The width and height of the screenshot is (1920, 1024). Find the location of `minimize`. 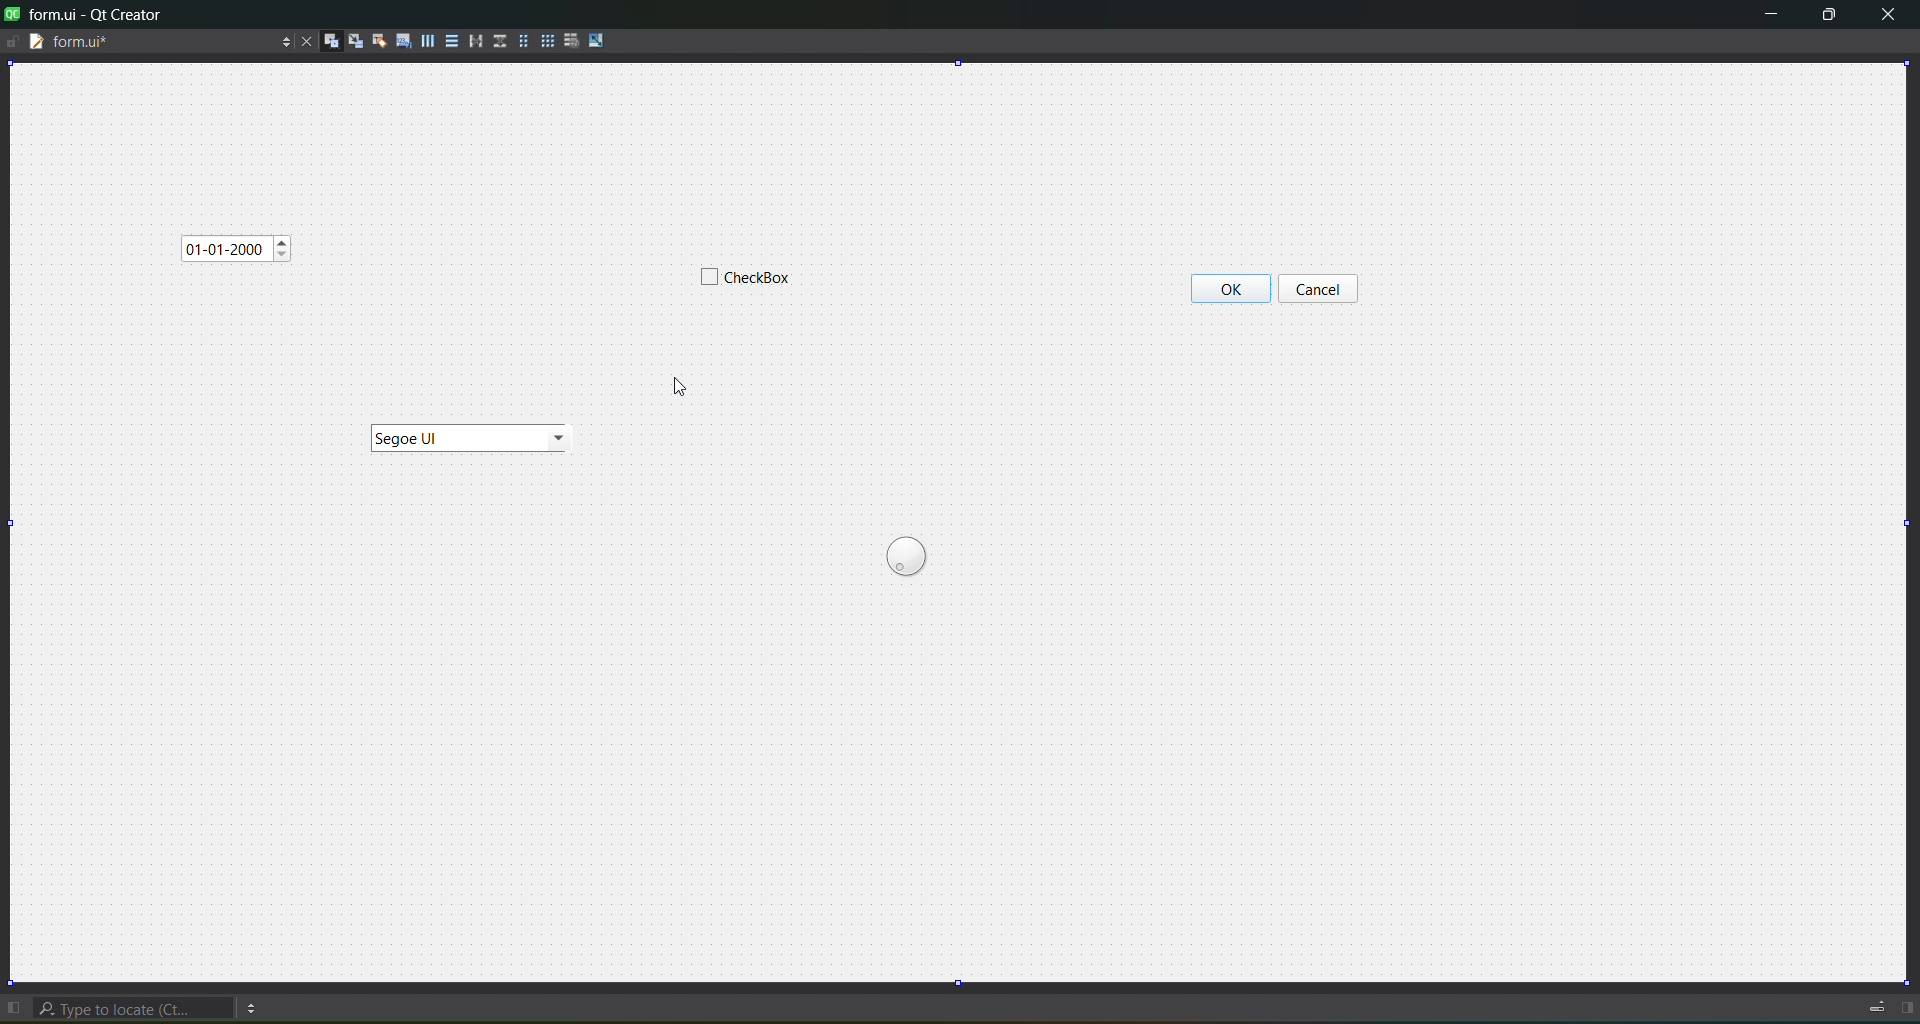

minimize is located at coordinates (1771, 14).